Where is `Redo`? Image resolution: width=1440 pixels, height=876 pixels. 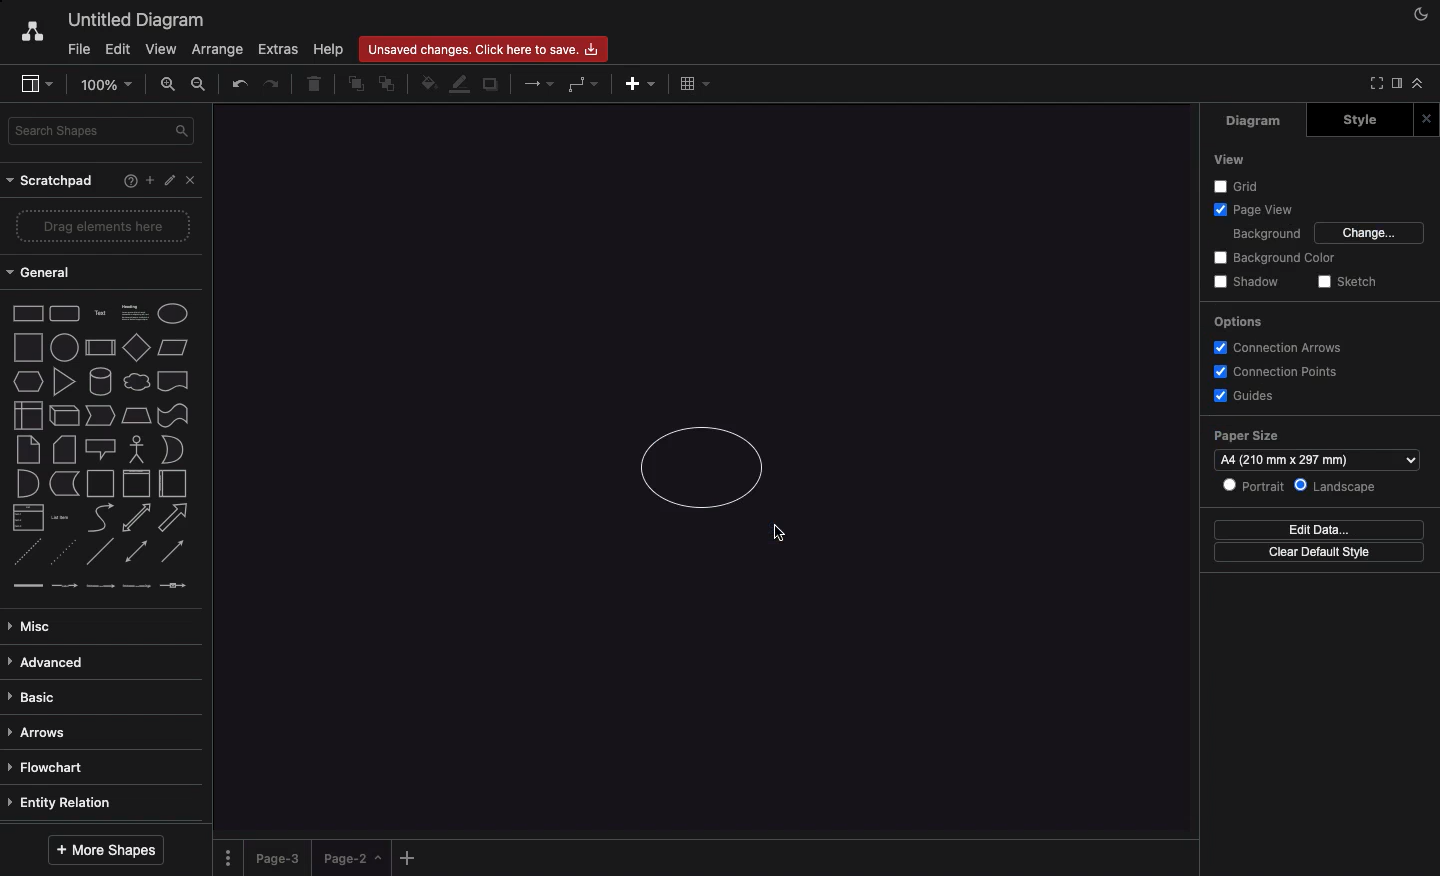 Redo is located at coordinates (272, 82).